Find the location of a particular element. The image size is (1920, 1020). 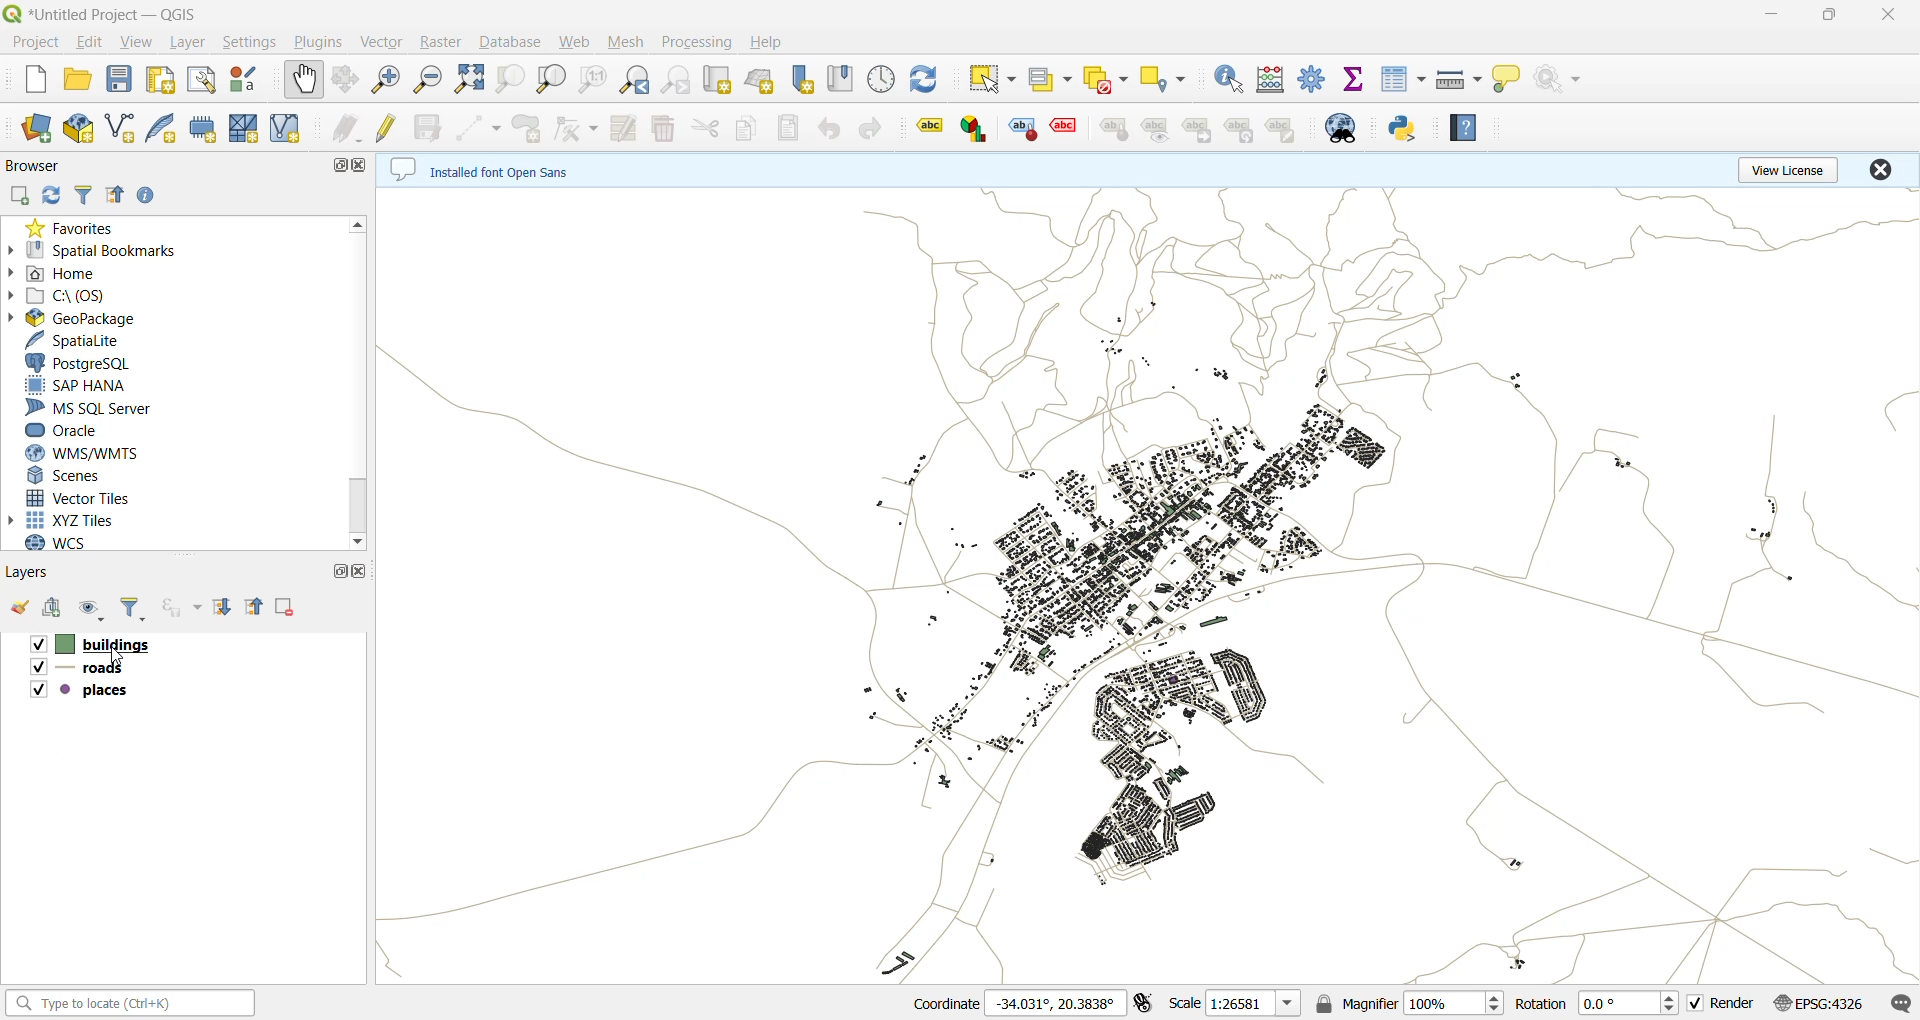

zoom full is located at coordinates (468, 79).